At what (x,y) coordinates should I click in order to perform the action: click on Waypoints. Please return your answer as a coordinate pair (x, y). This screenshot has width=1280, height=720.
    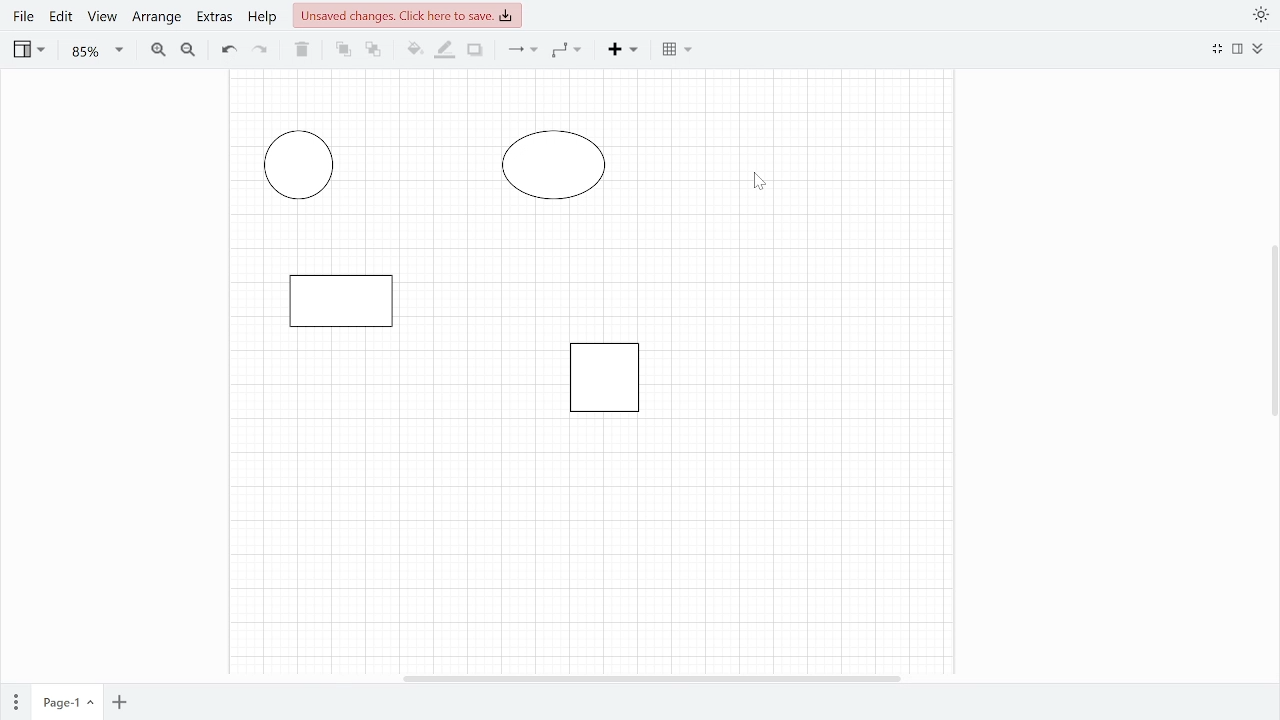
    Looking at the image, I should click on (566, 50).